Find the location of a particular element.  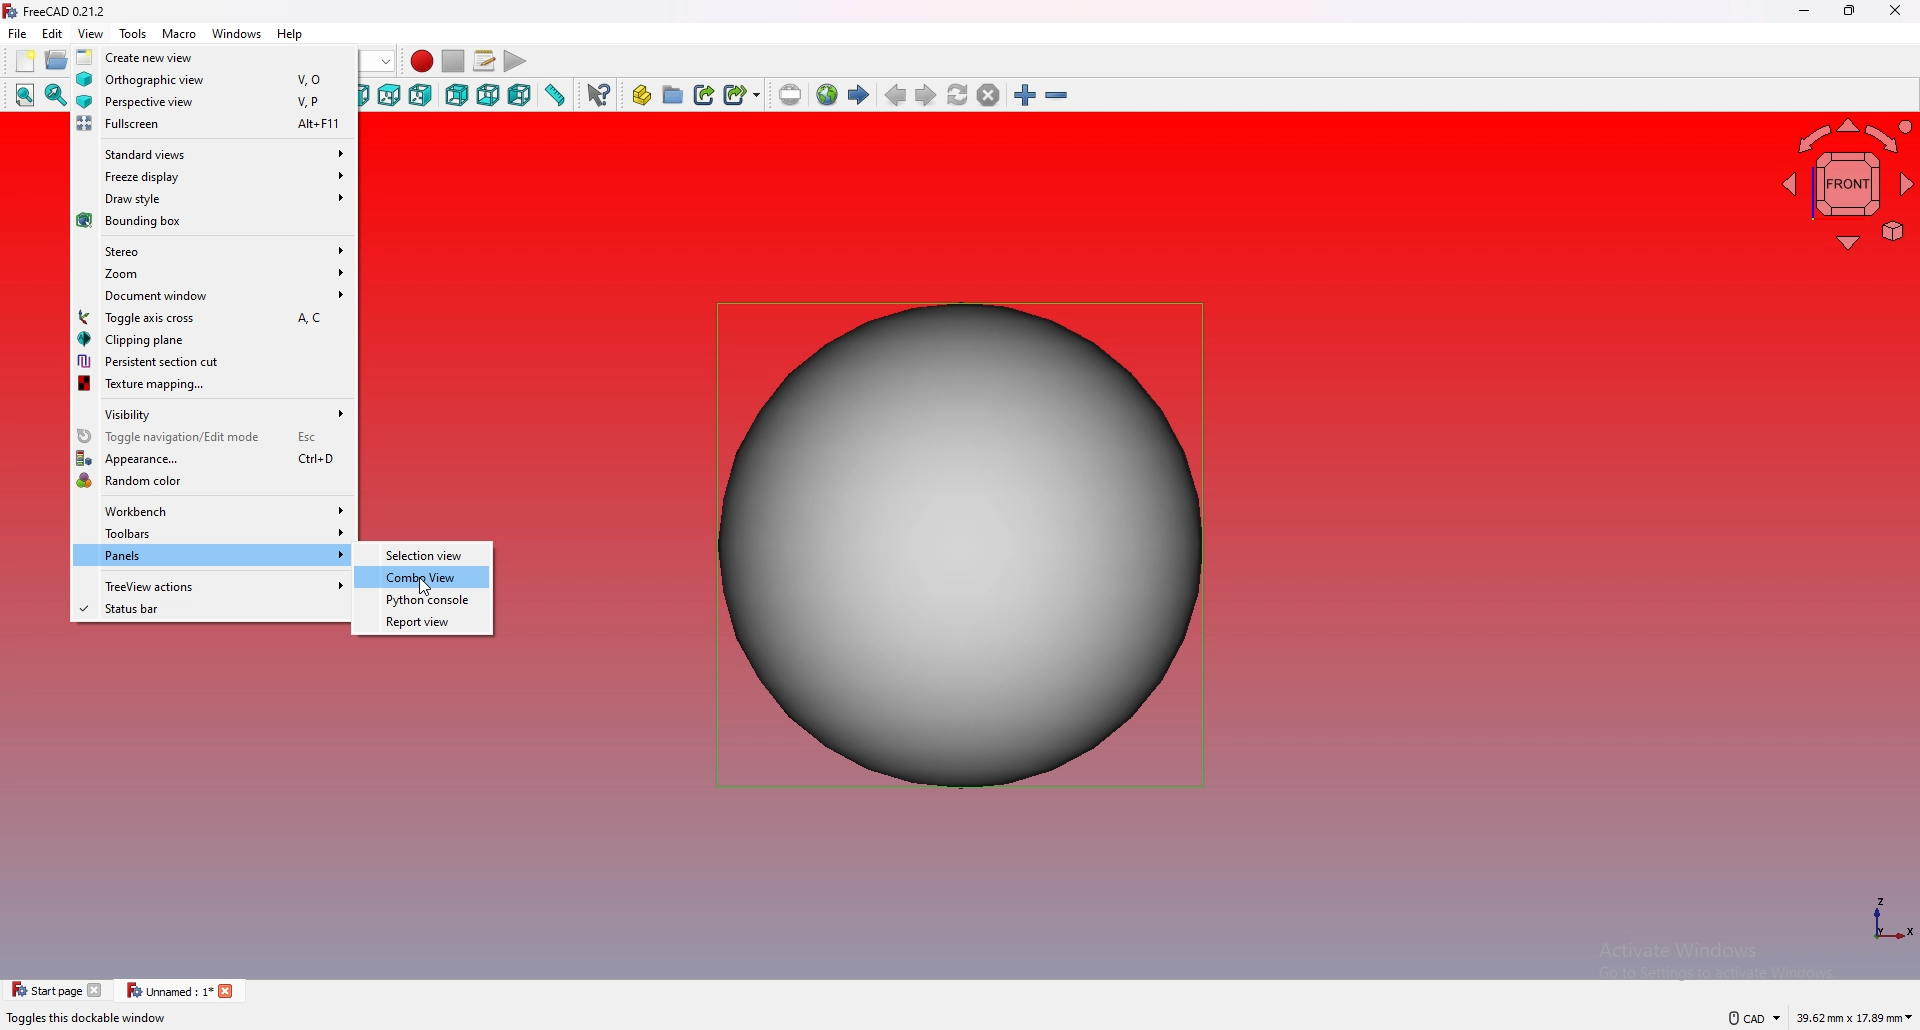

refresh webpage is located at coordinates (957, 94).